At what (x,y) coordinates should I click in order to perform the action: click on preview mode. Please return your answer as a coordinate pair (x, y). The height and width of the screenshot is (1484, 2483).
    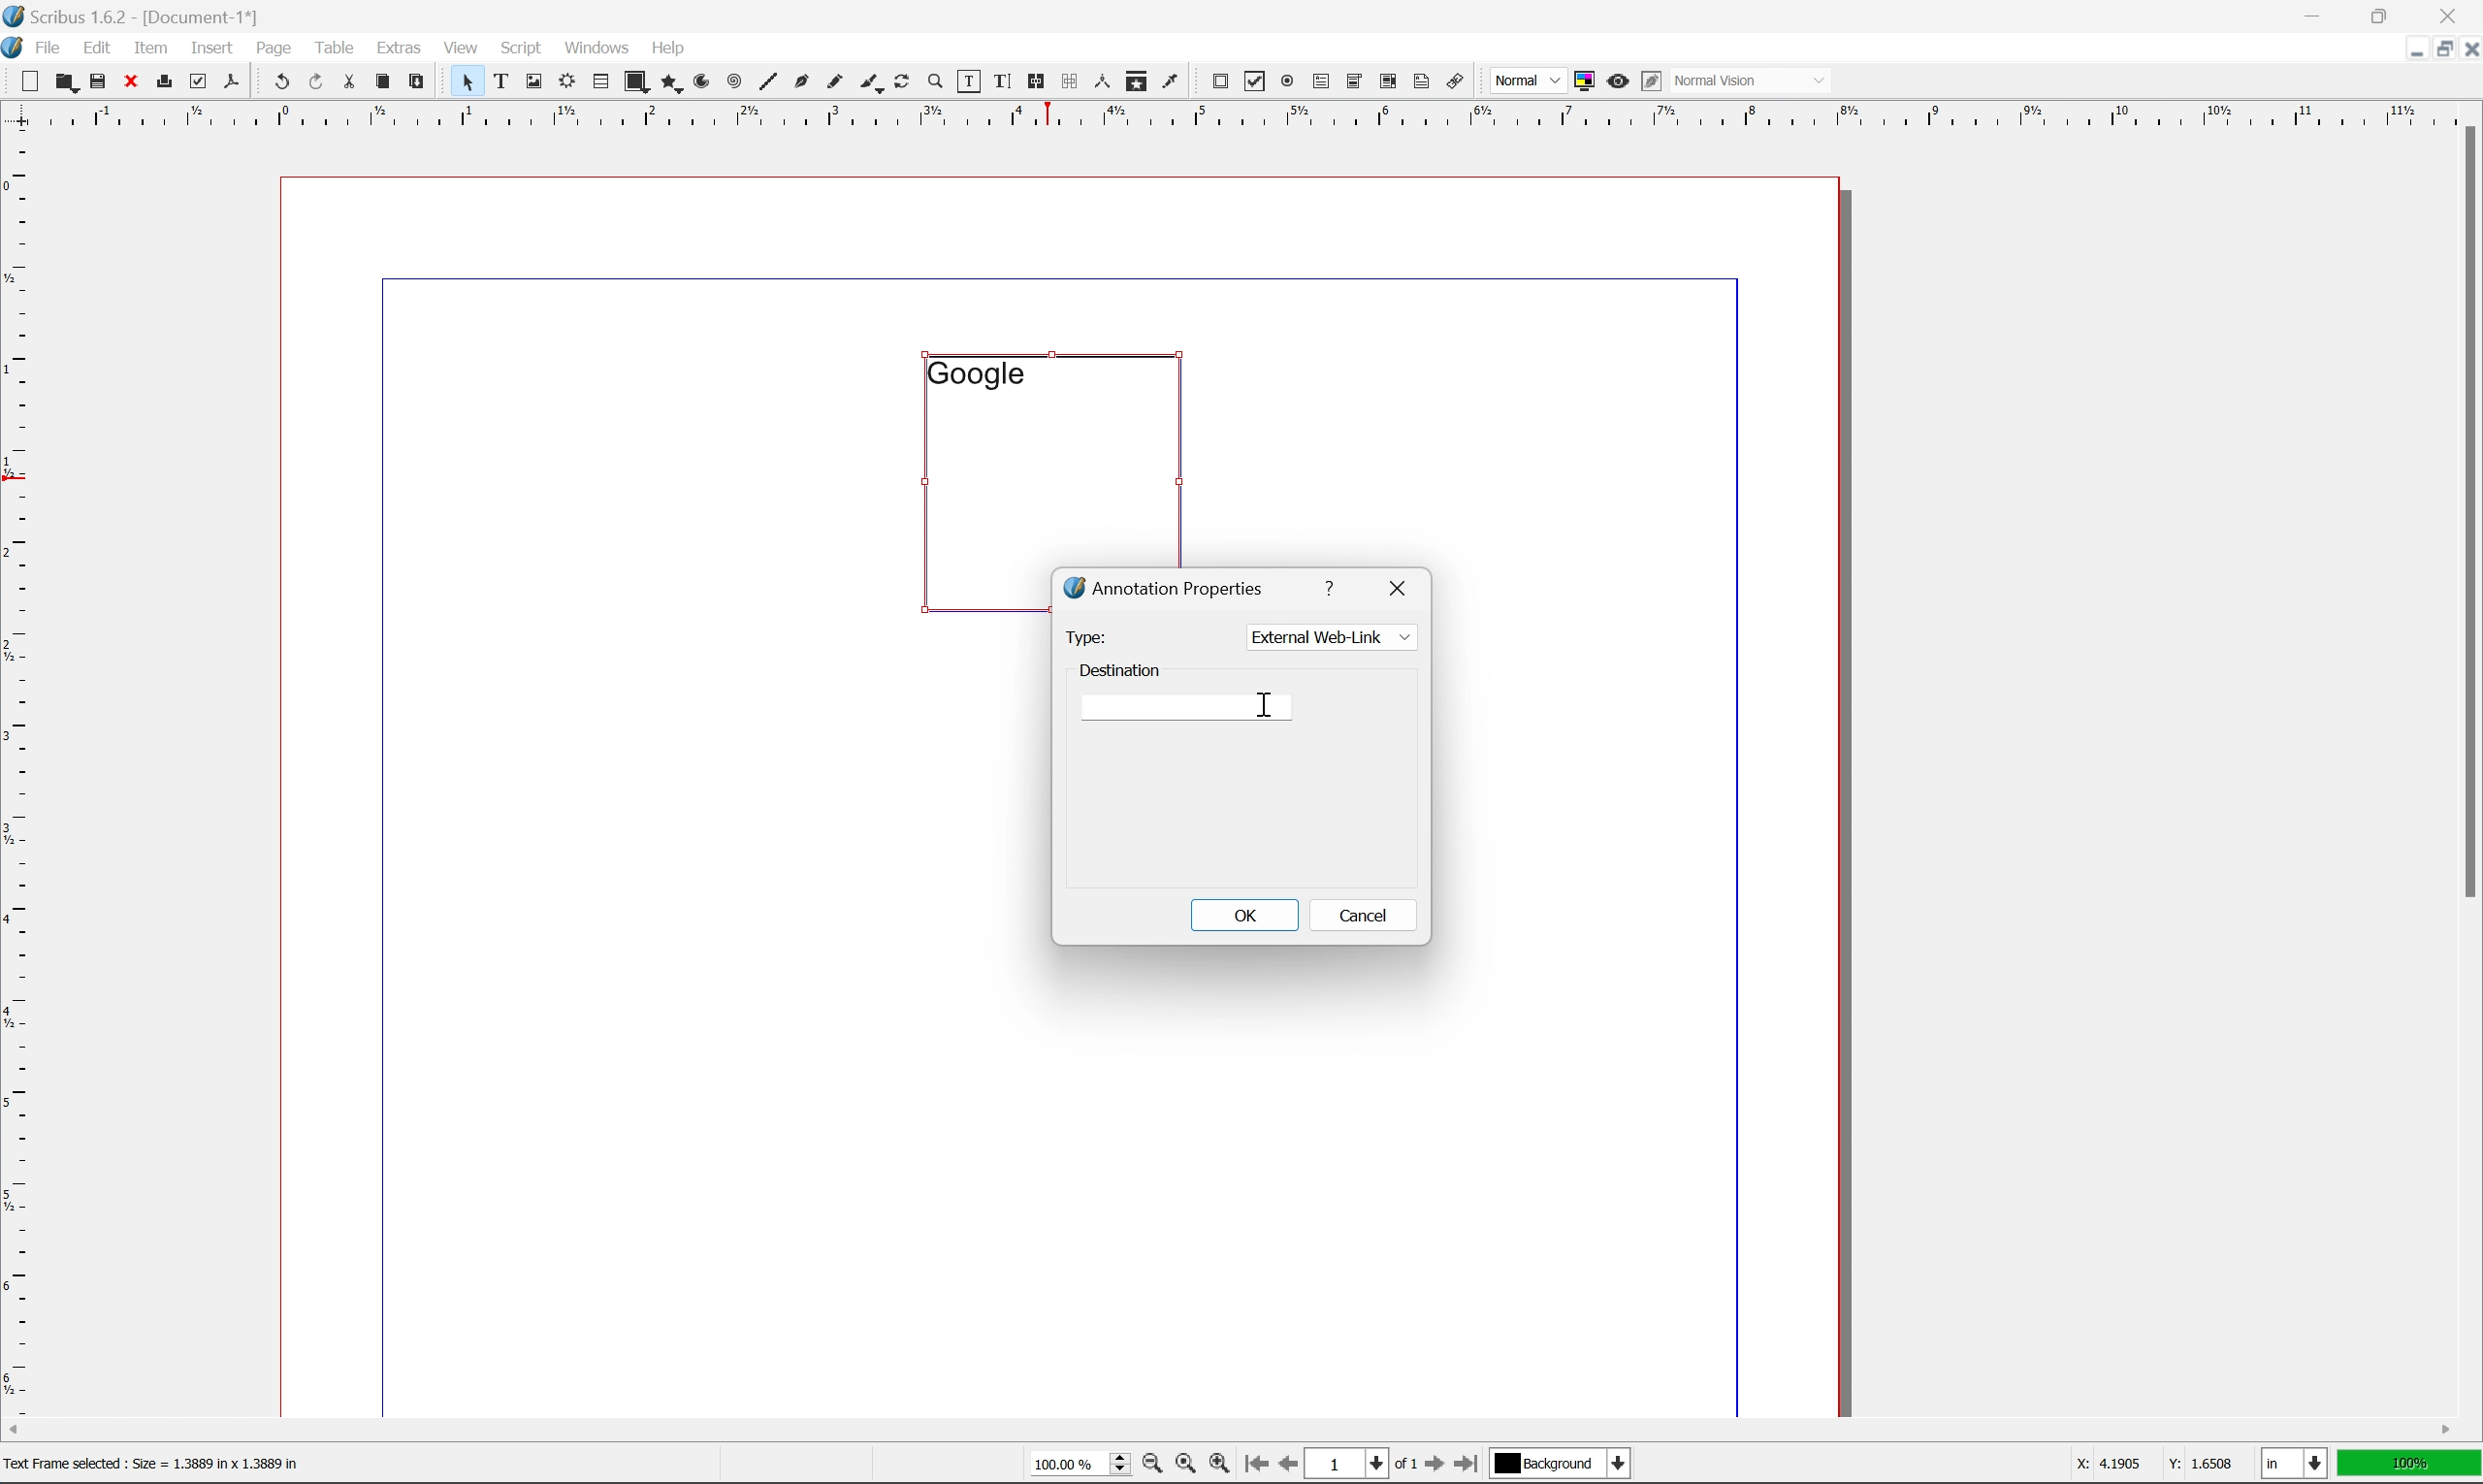
    Looking at the image, I should click on (1615, 80).